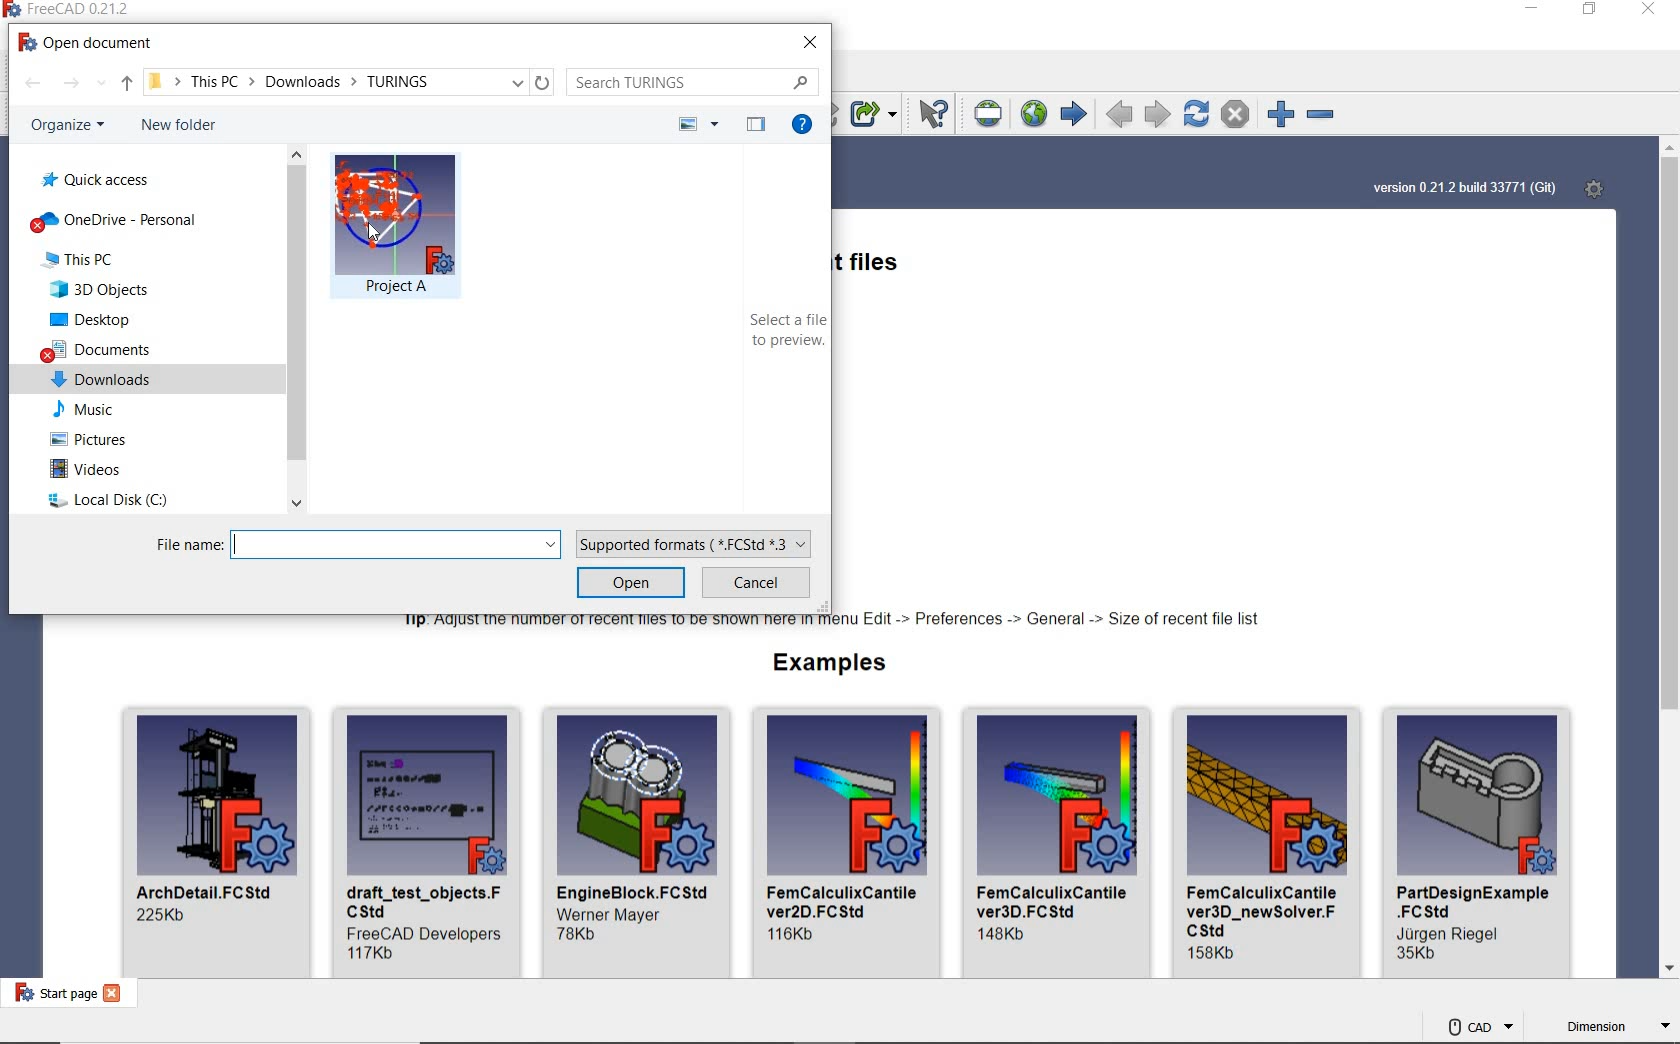 The image size is (1680, 1044). I want to click on logo, so click(14, 9).